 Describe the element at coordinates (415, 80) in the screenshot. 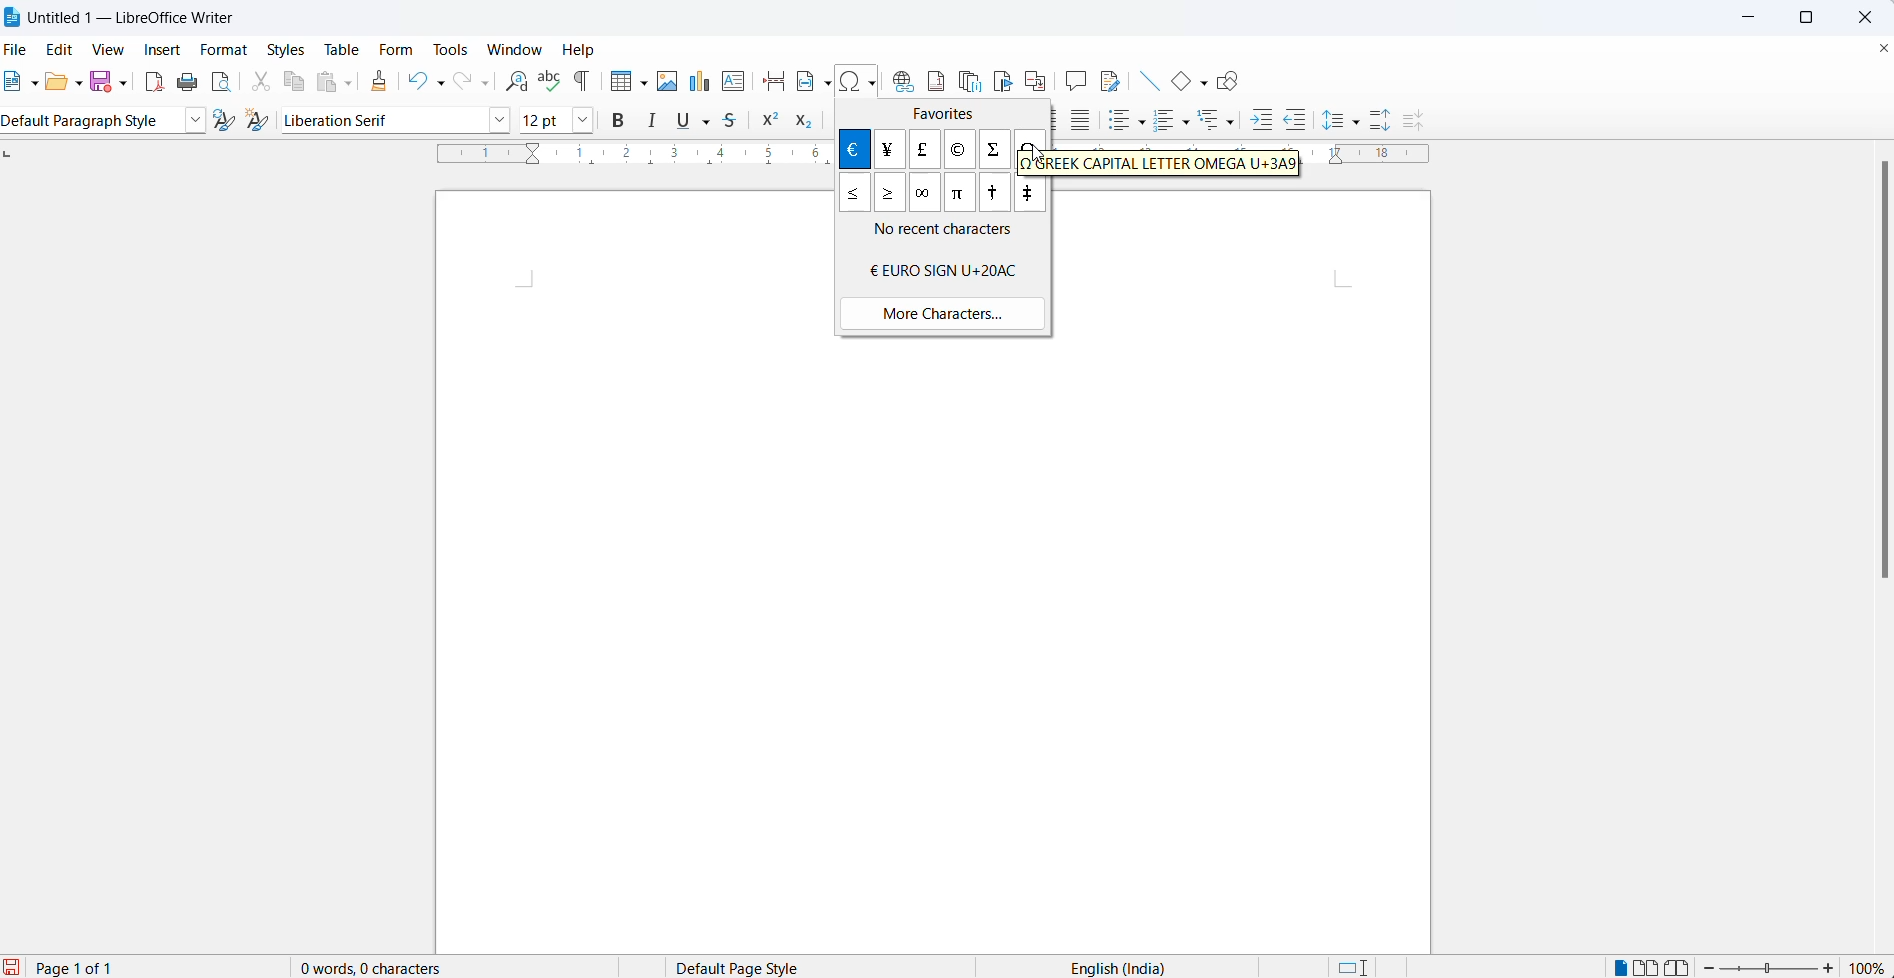

I see `undo` at that location.